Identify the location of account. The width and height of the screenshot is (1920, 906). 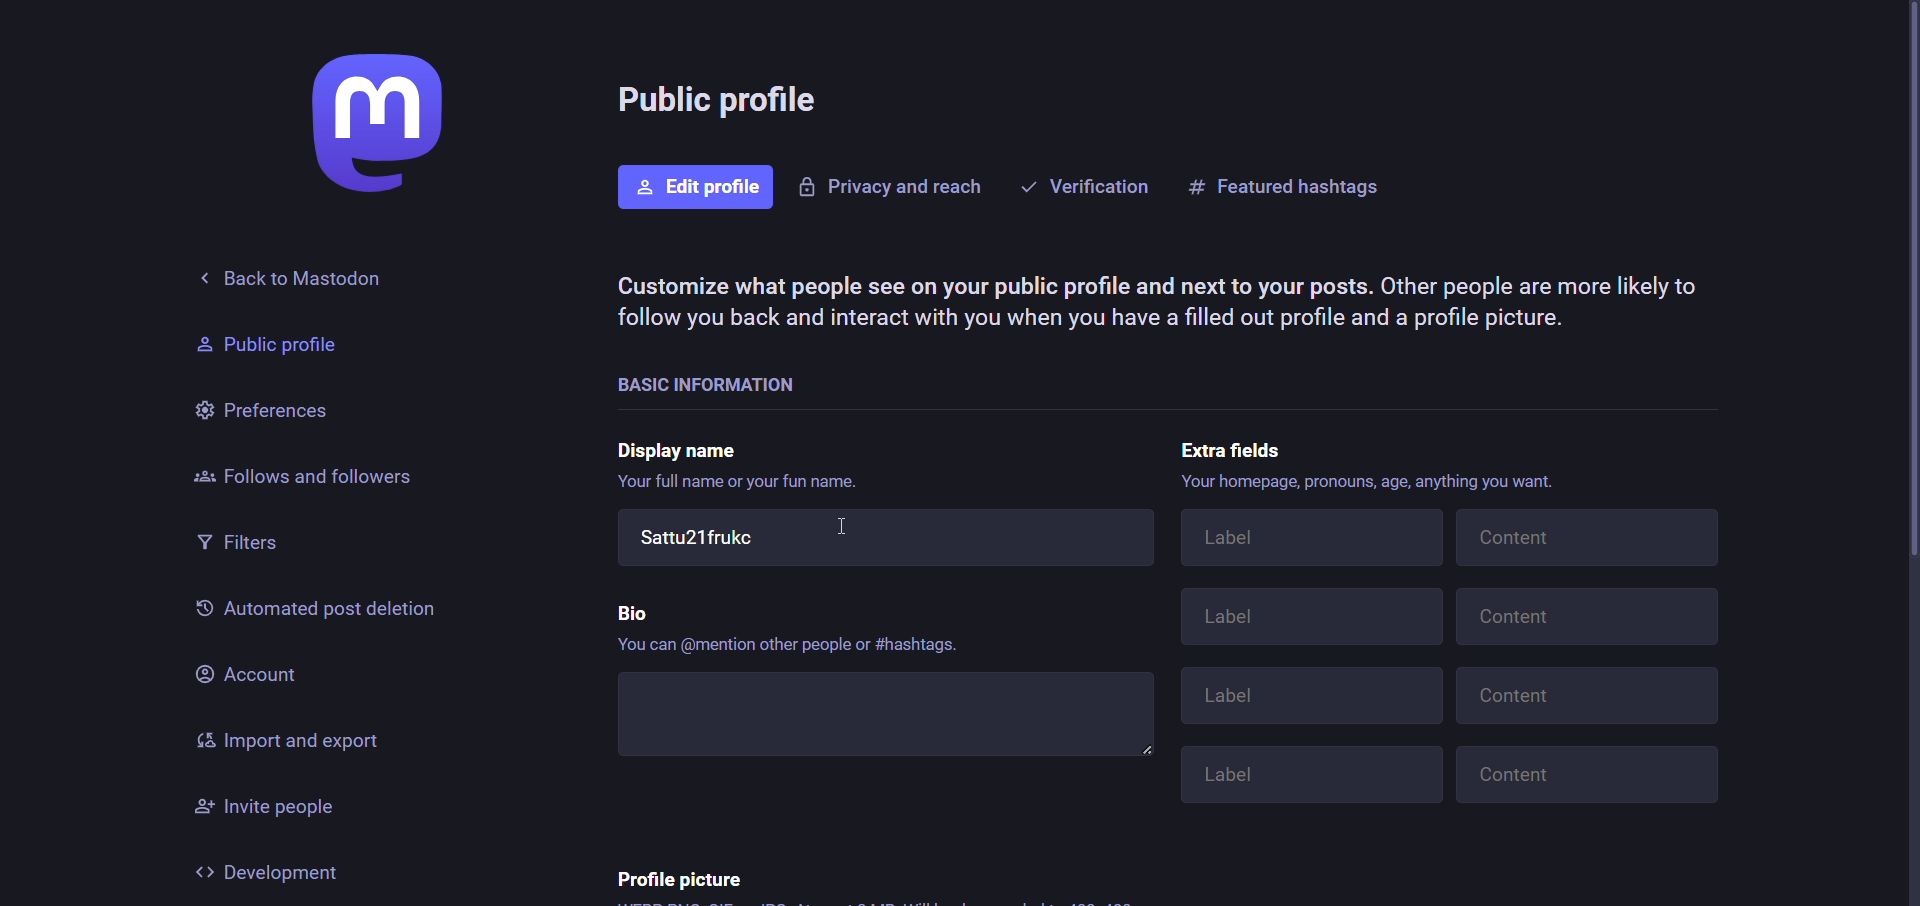
(246, 672).